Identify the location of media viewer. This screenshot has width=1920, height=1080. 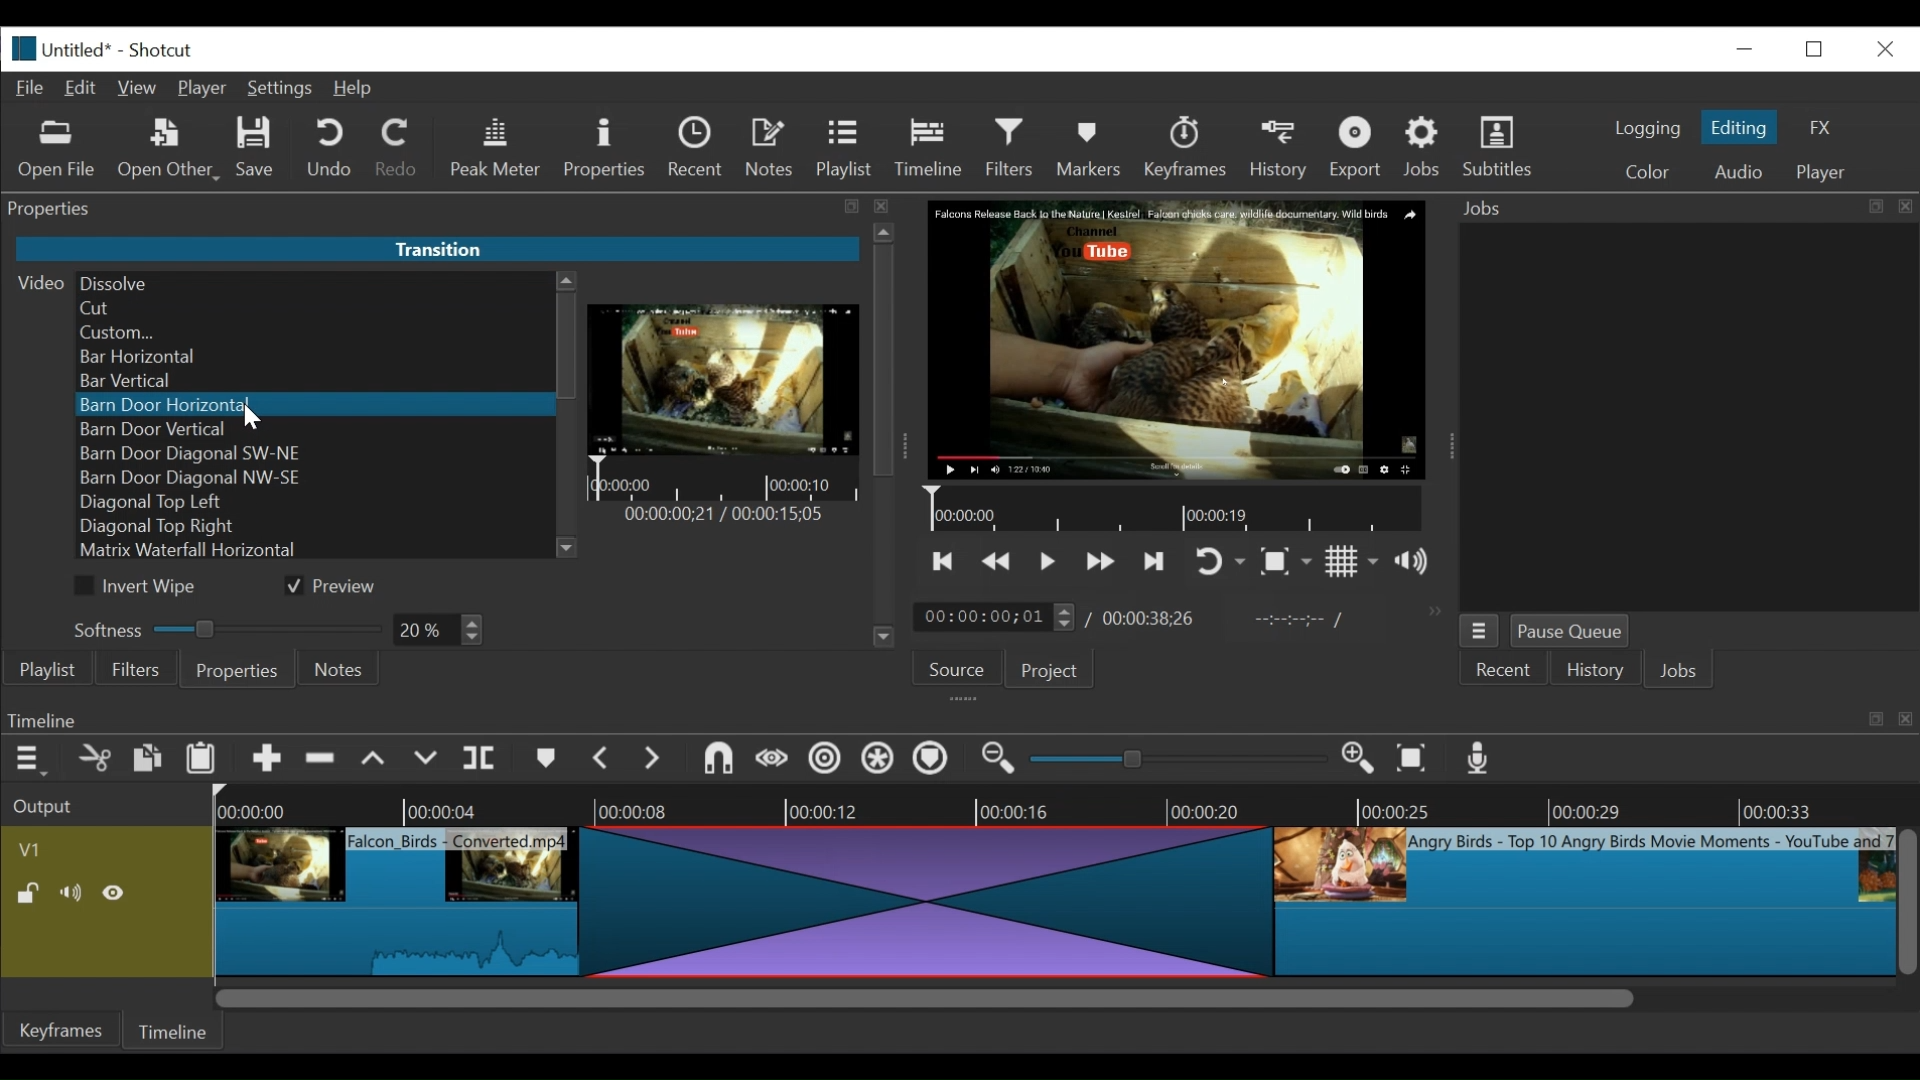
(1144, 339).